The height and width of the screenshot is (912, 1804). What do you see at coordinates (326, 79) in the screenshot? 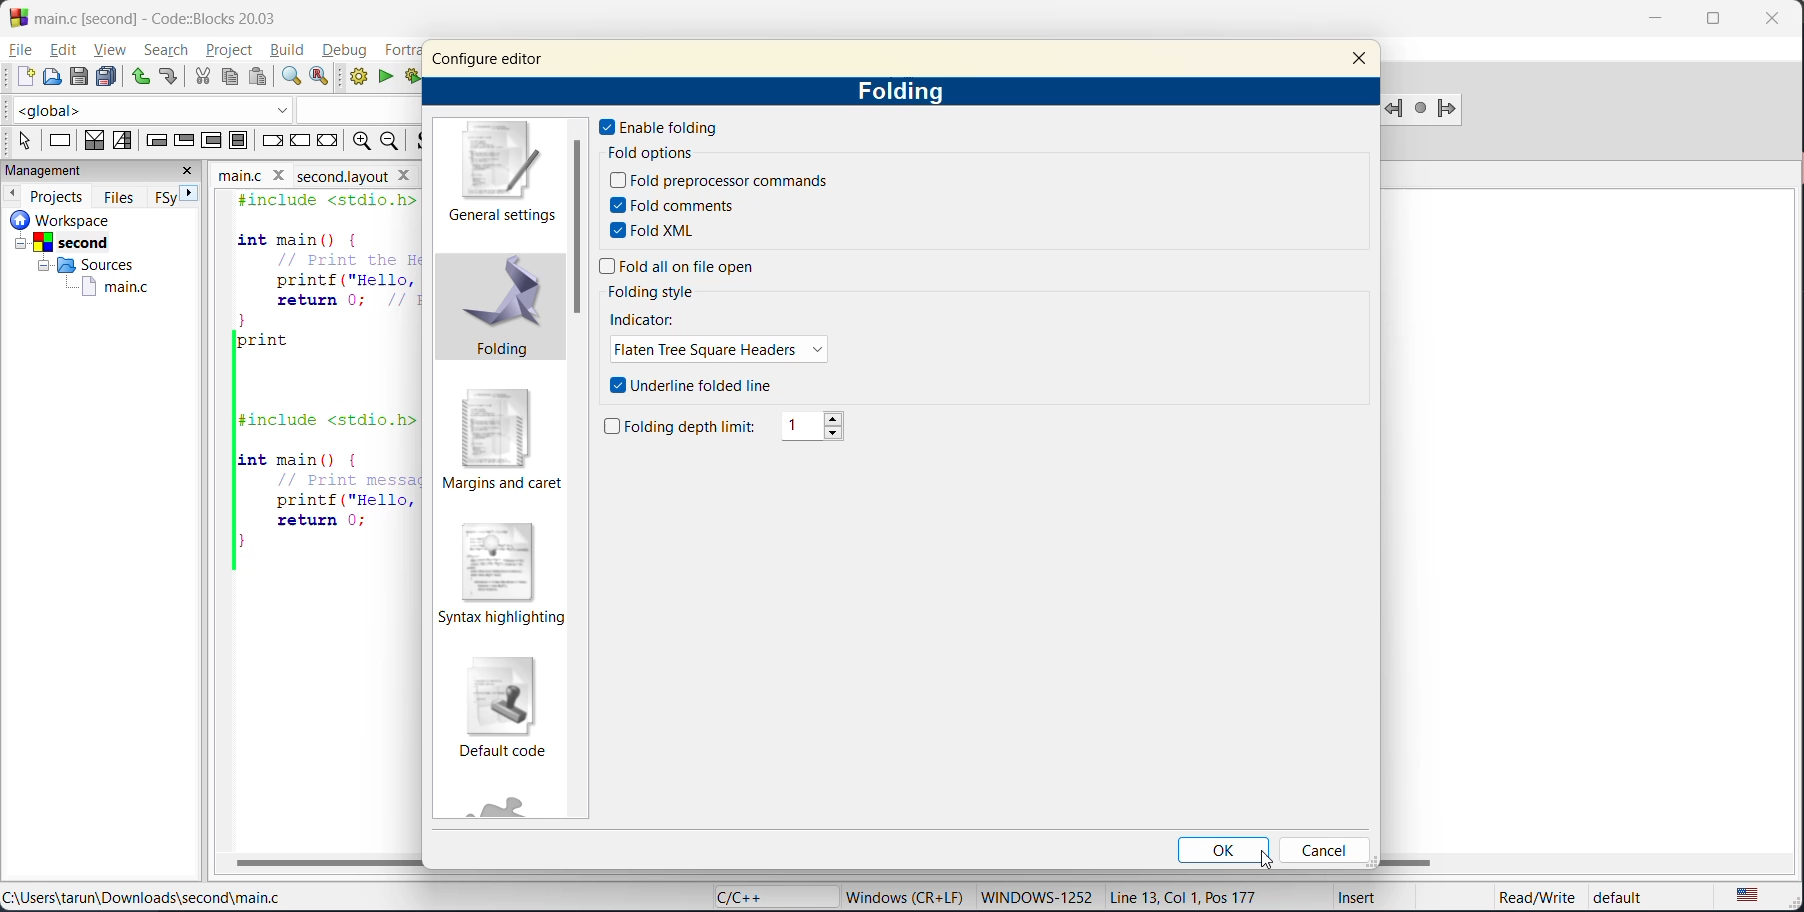
I see `replace` at bounding box center [326, 79].